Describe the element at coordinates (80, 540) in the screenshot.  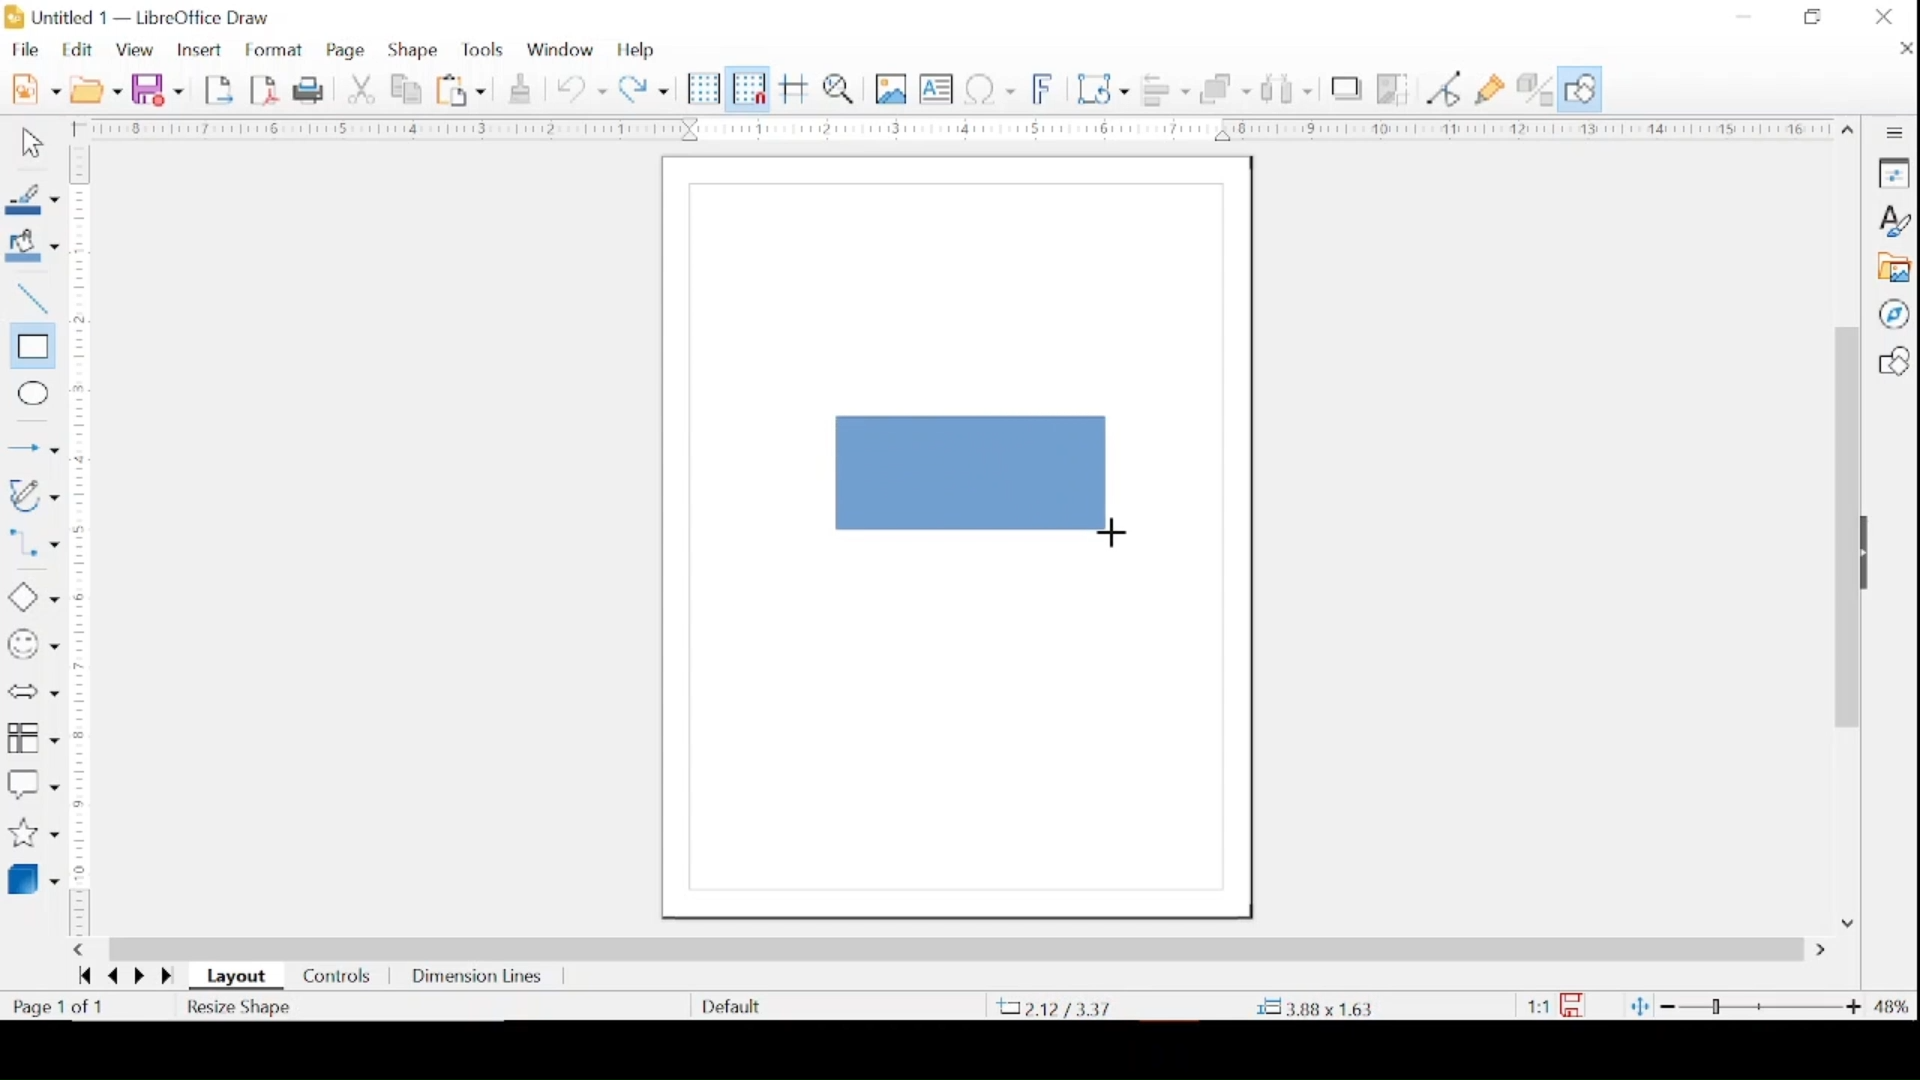
I see `margin` at that location.